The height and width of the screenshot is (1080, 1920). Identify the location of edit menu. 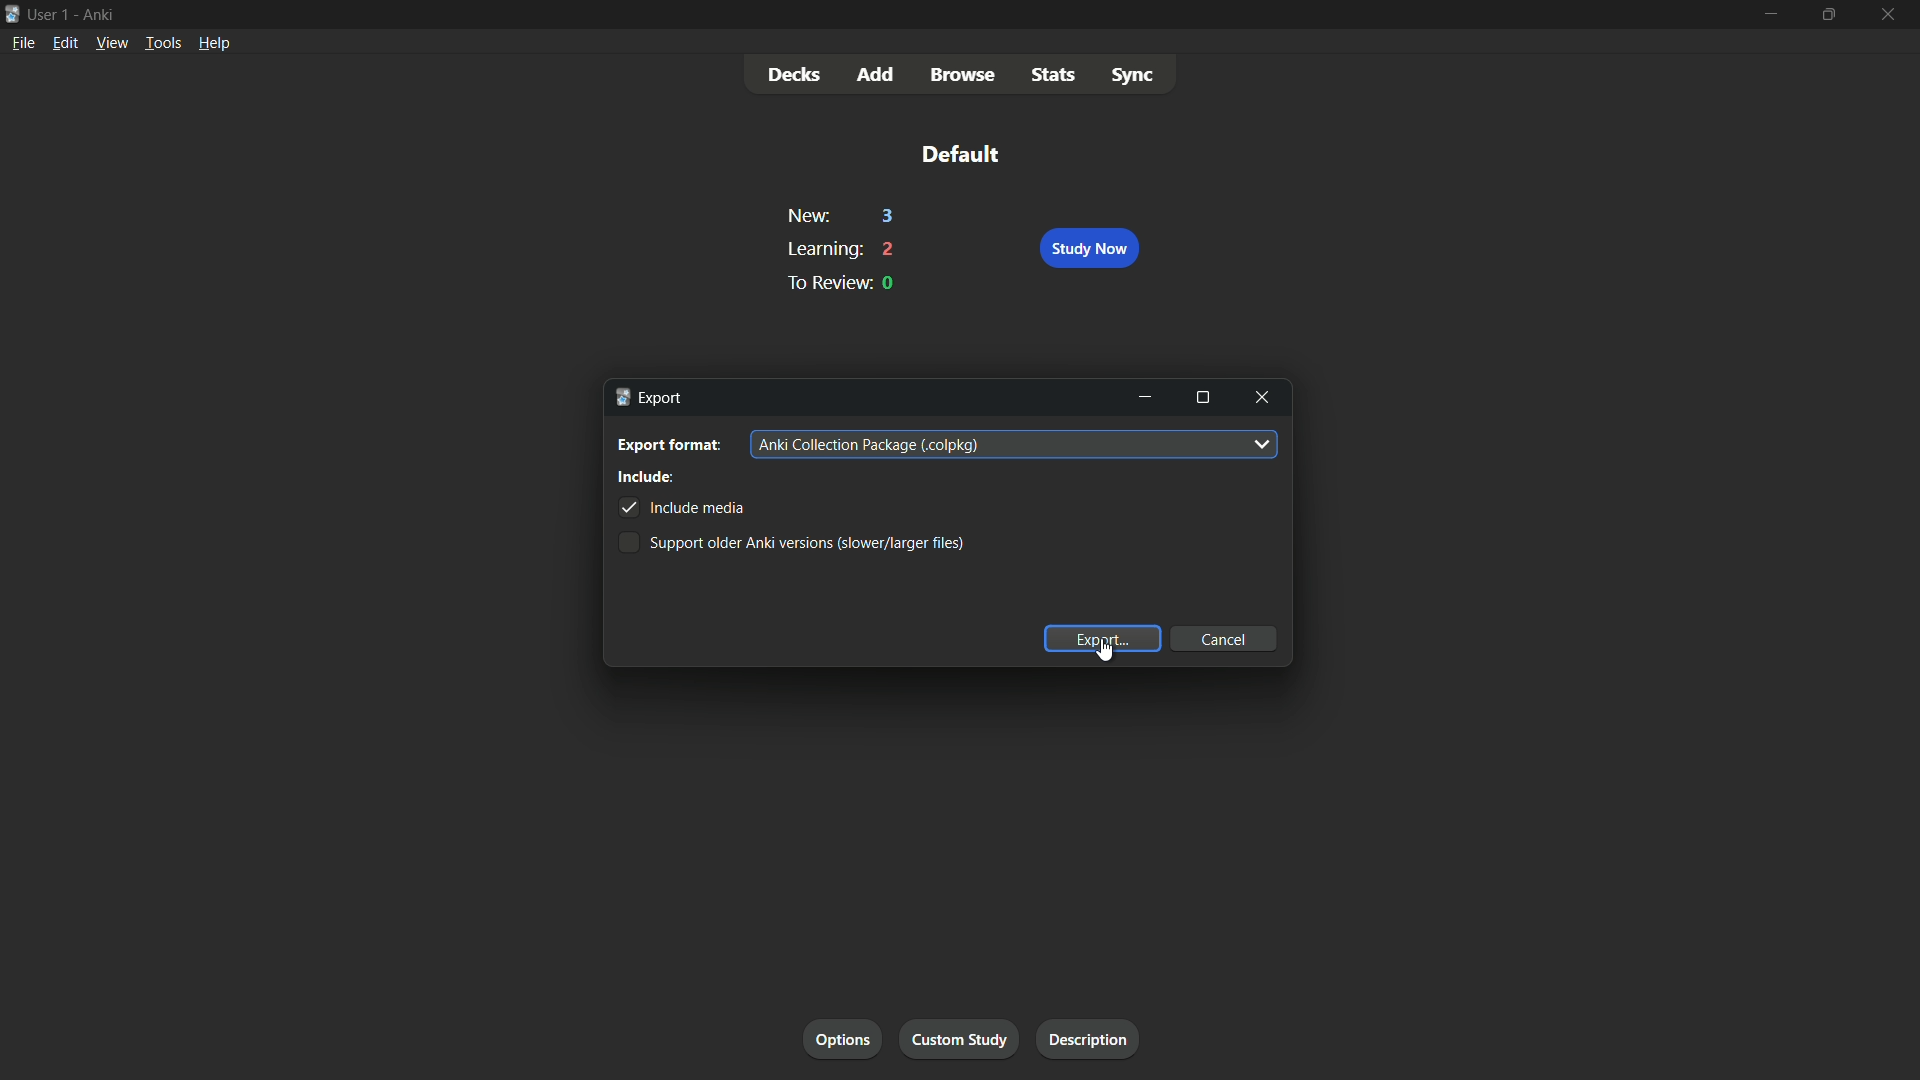
(65, 43).